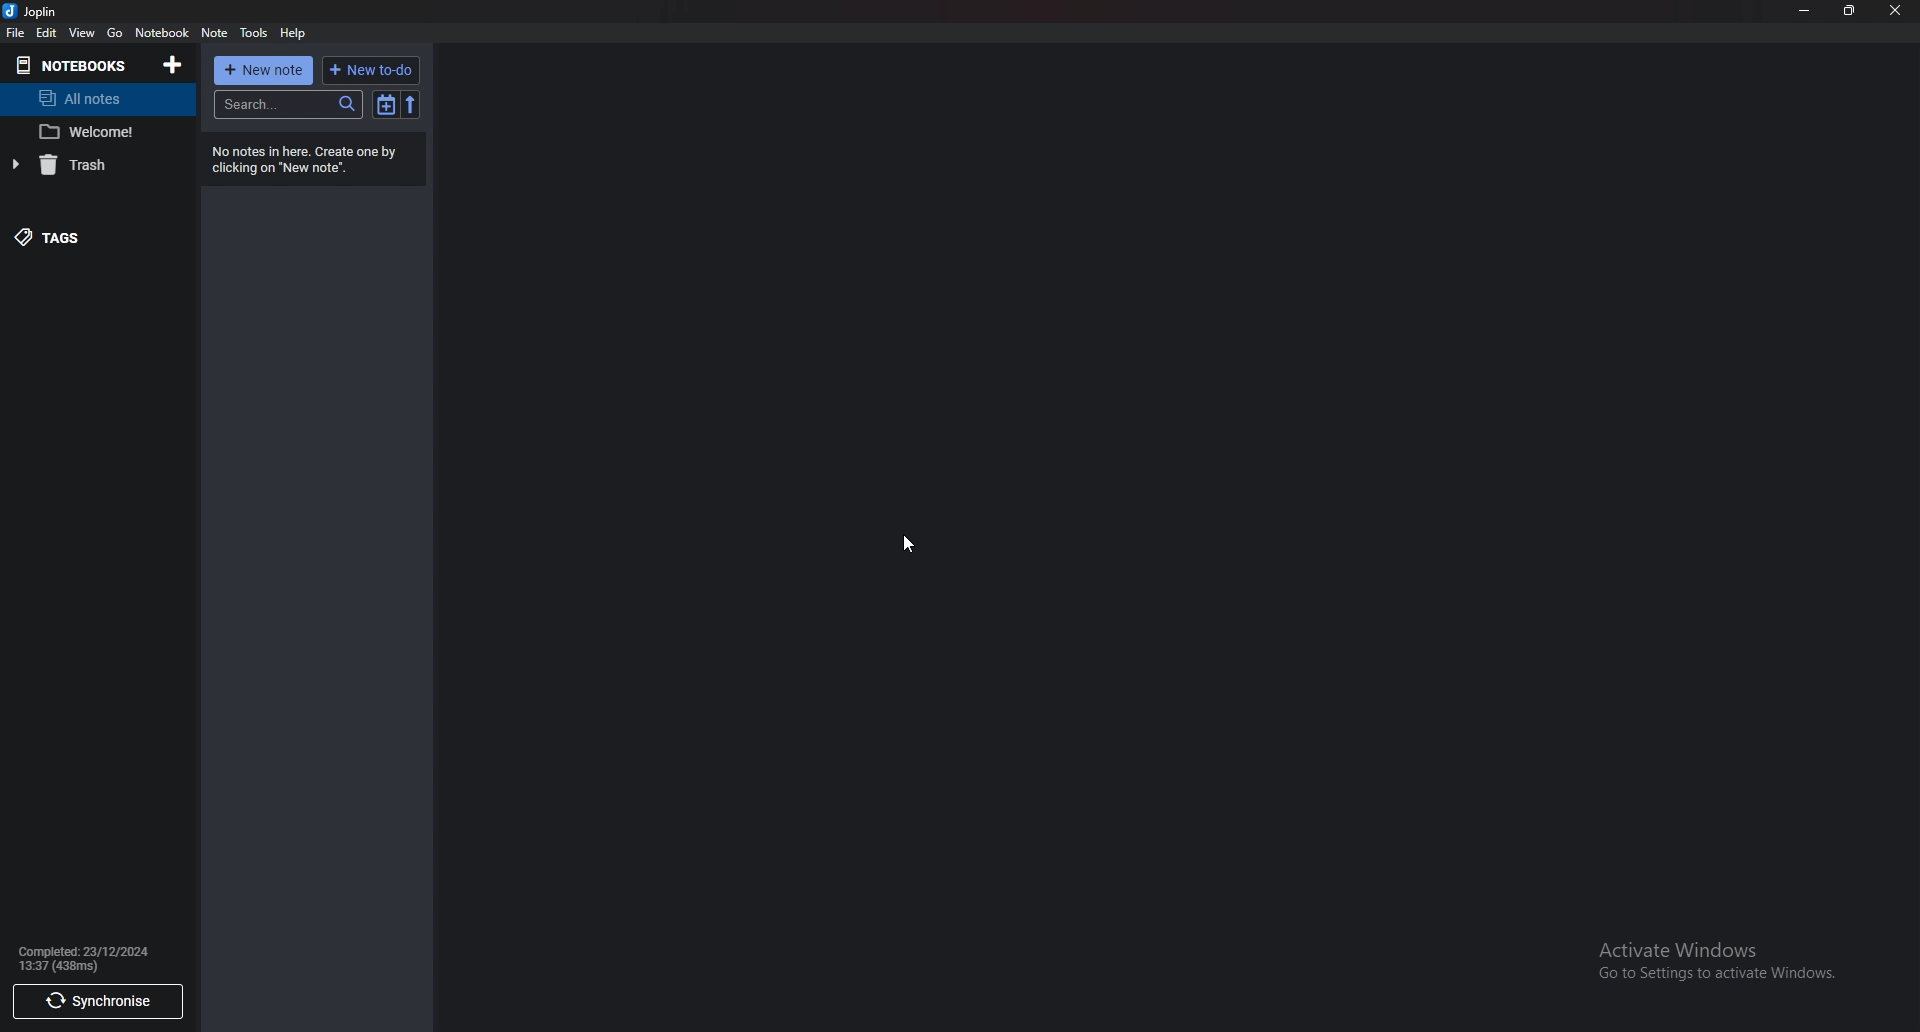 The width and height of the screenshot is (1920, 1032). Describe the element at coordinates (411, 104) in the screenshot. I see `Reverse sort order` at that location.